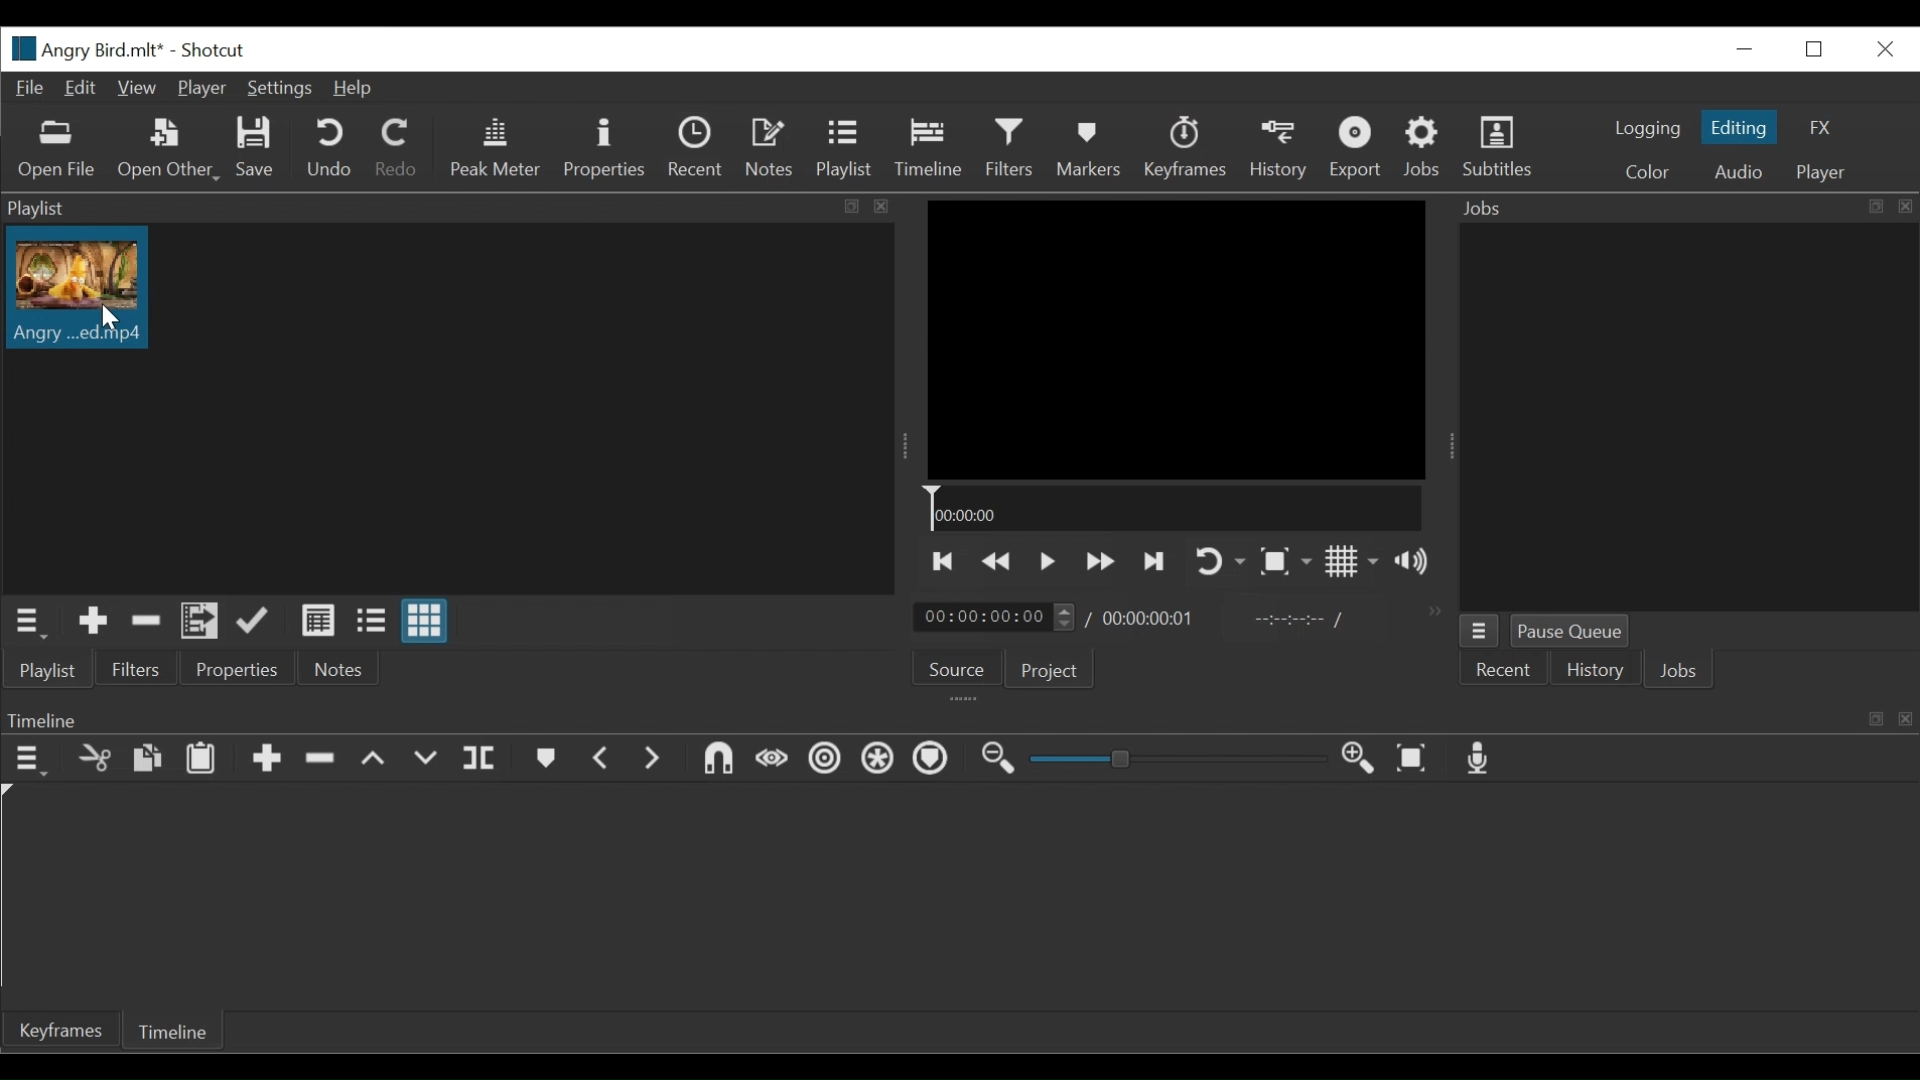 The image size is (1920, 1080). Describe the element at coordinates (1421, 145) in the screenshot. I see `Jobs` at that location.